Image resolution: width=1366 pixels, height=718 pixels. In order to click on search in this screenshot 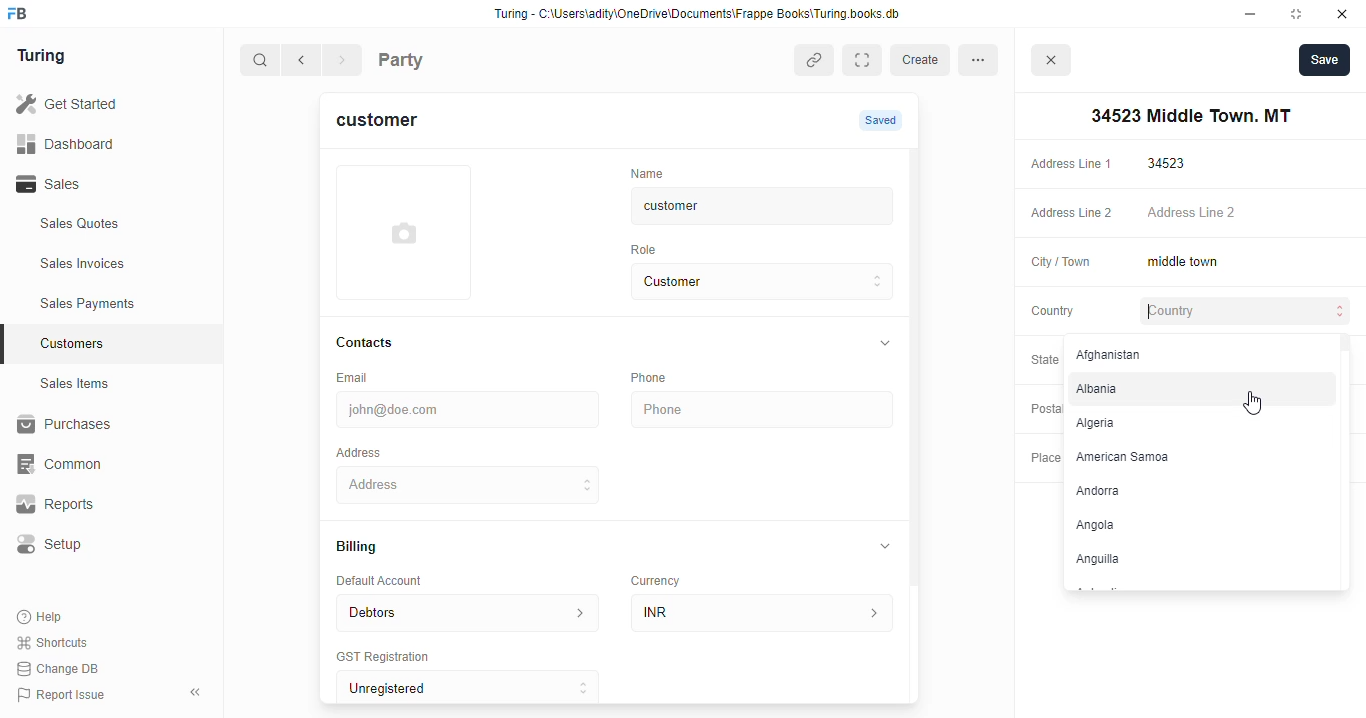, I will do `click(261, 62)`.